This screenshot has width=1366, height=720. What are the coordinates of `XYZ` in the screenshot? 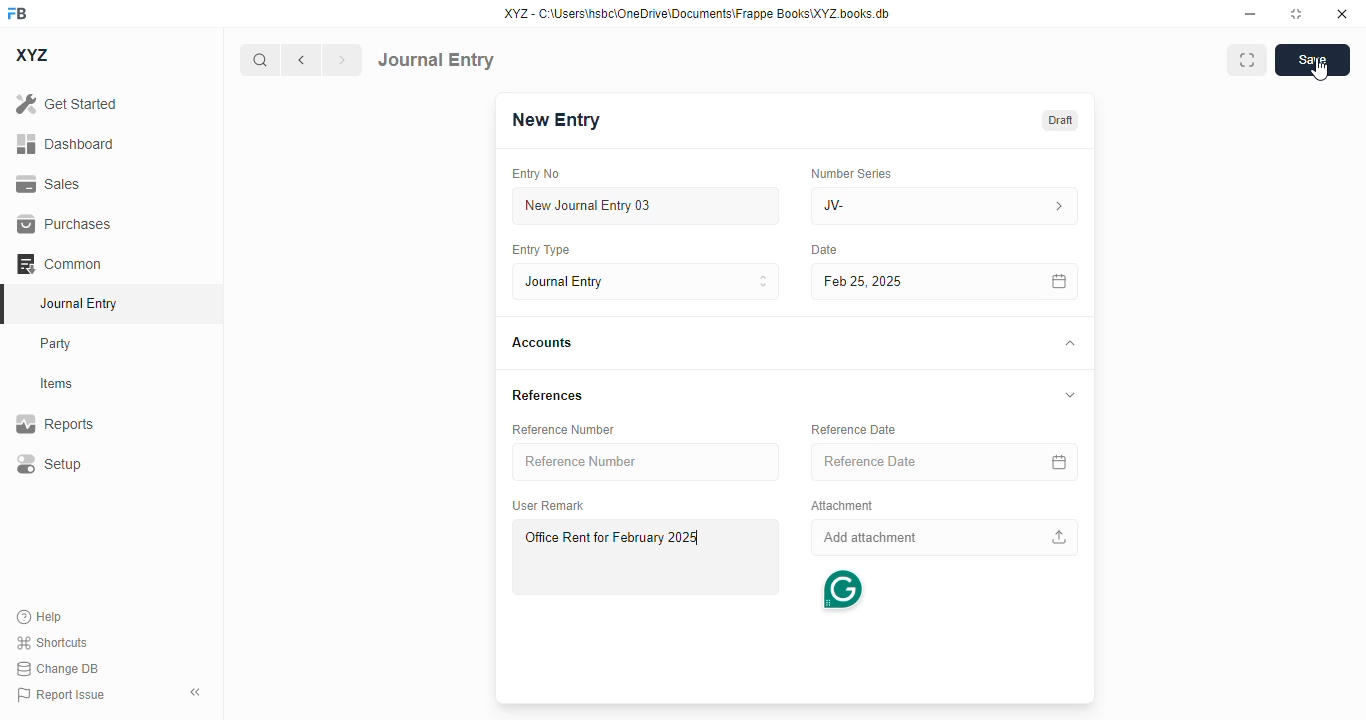 It's located at (33, 55).